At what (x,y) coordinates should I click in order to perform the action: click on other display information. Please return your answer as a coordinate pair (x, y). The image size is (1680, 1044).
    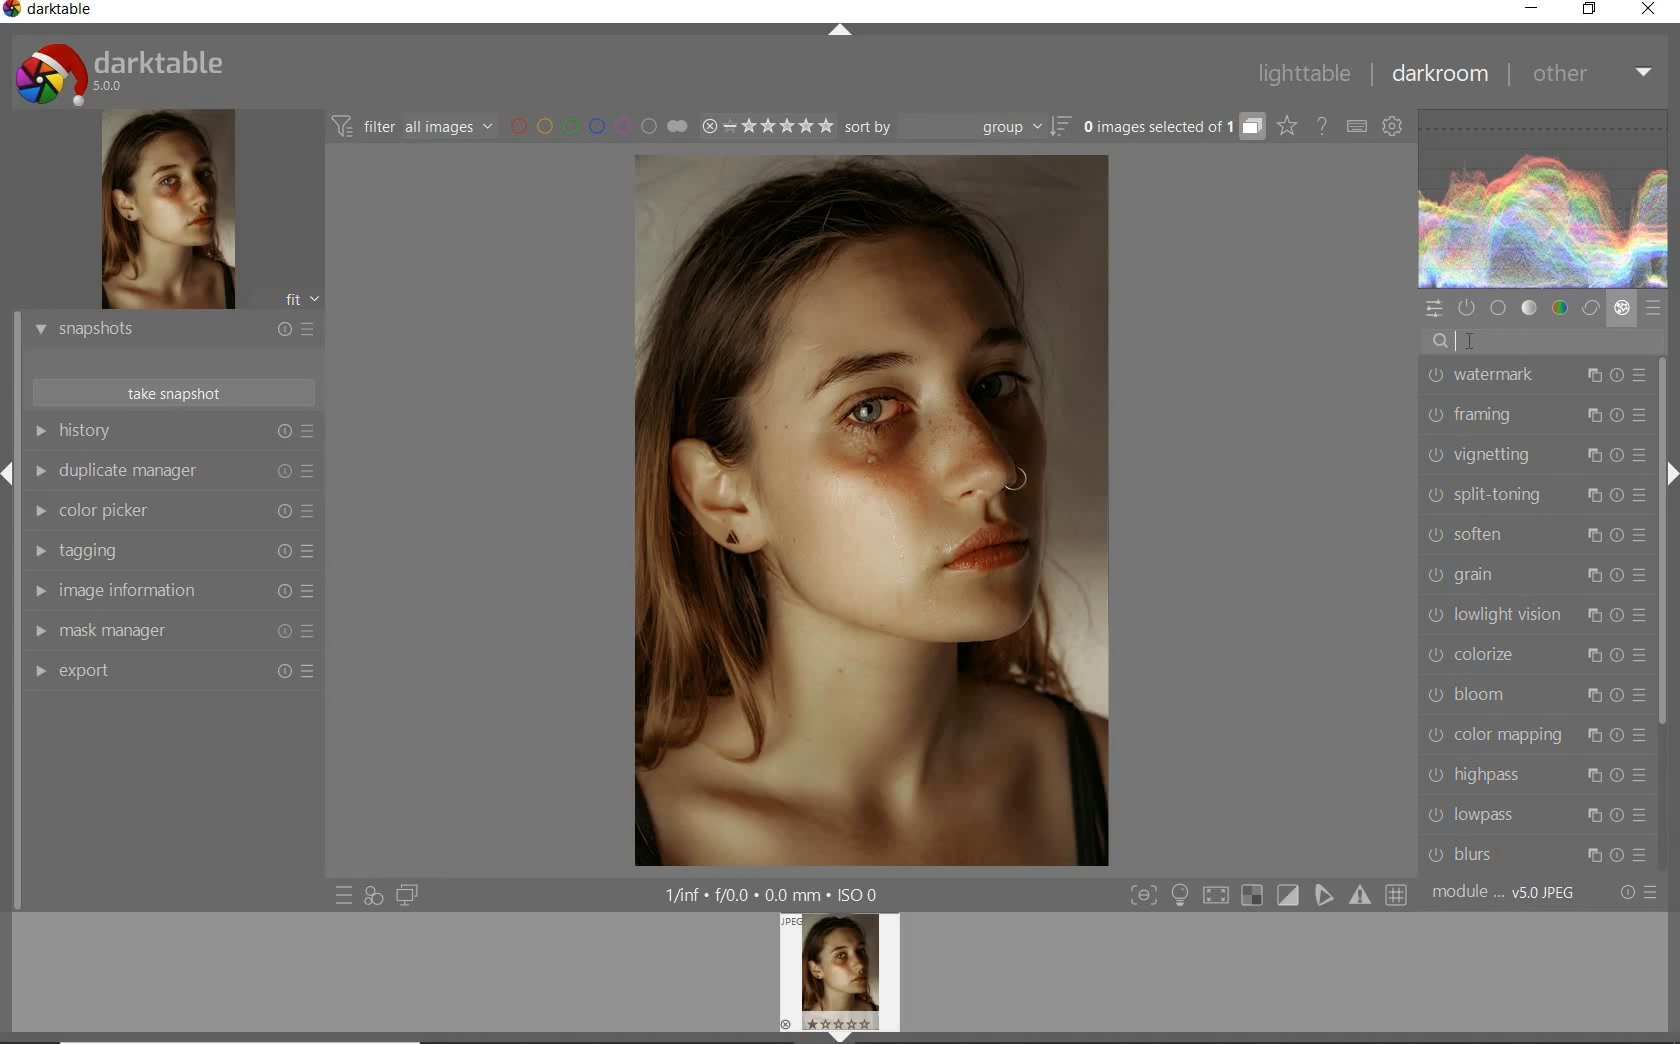
    Looking at the image, I should click on (775, 894).